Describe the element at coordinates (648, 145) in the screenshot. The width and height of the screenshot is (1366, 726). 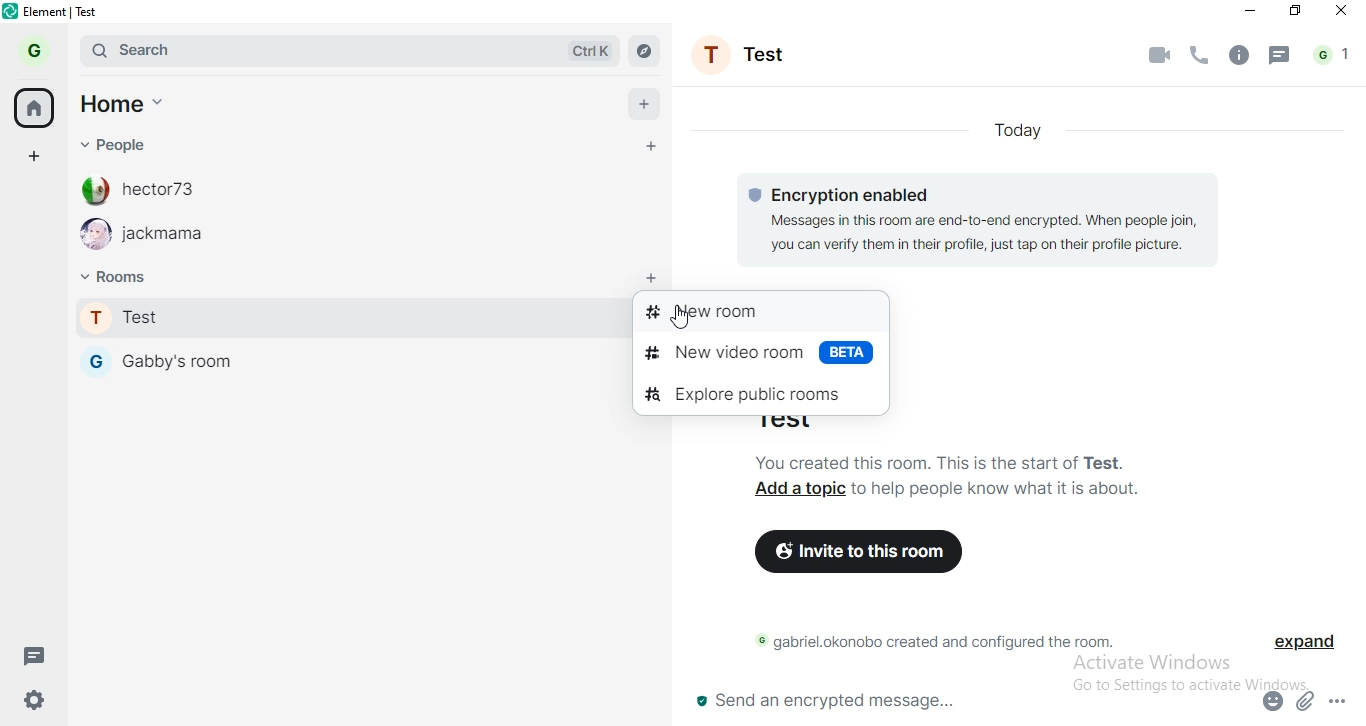
I see `add people` at that location.